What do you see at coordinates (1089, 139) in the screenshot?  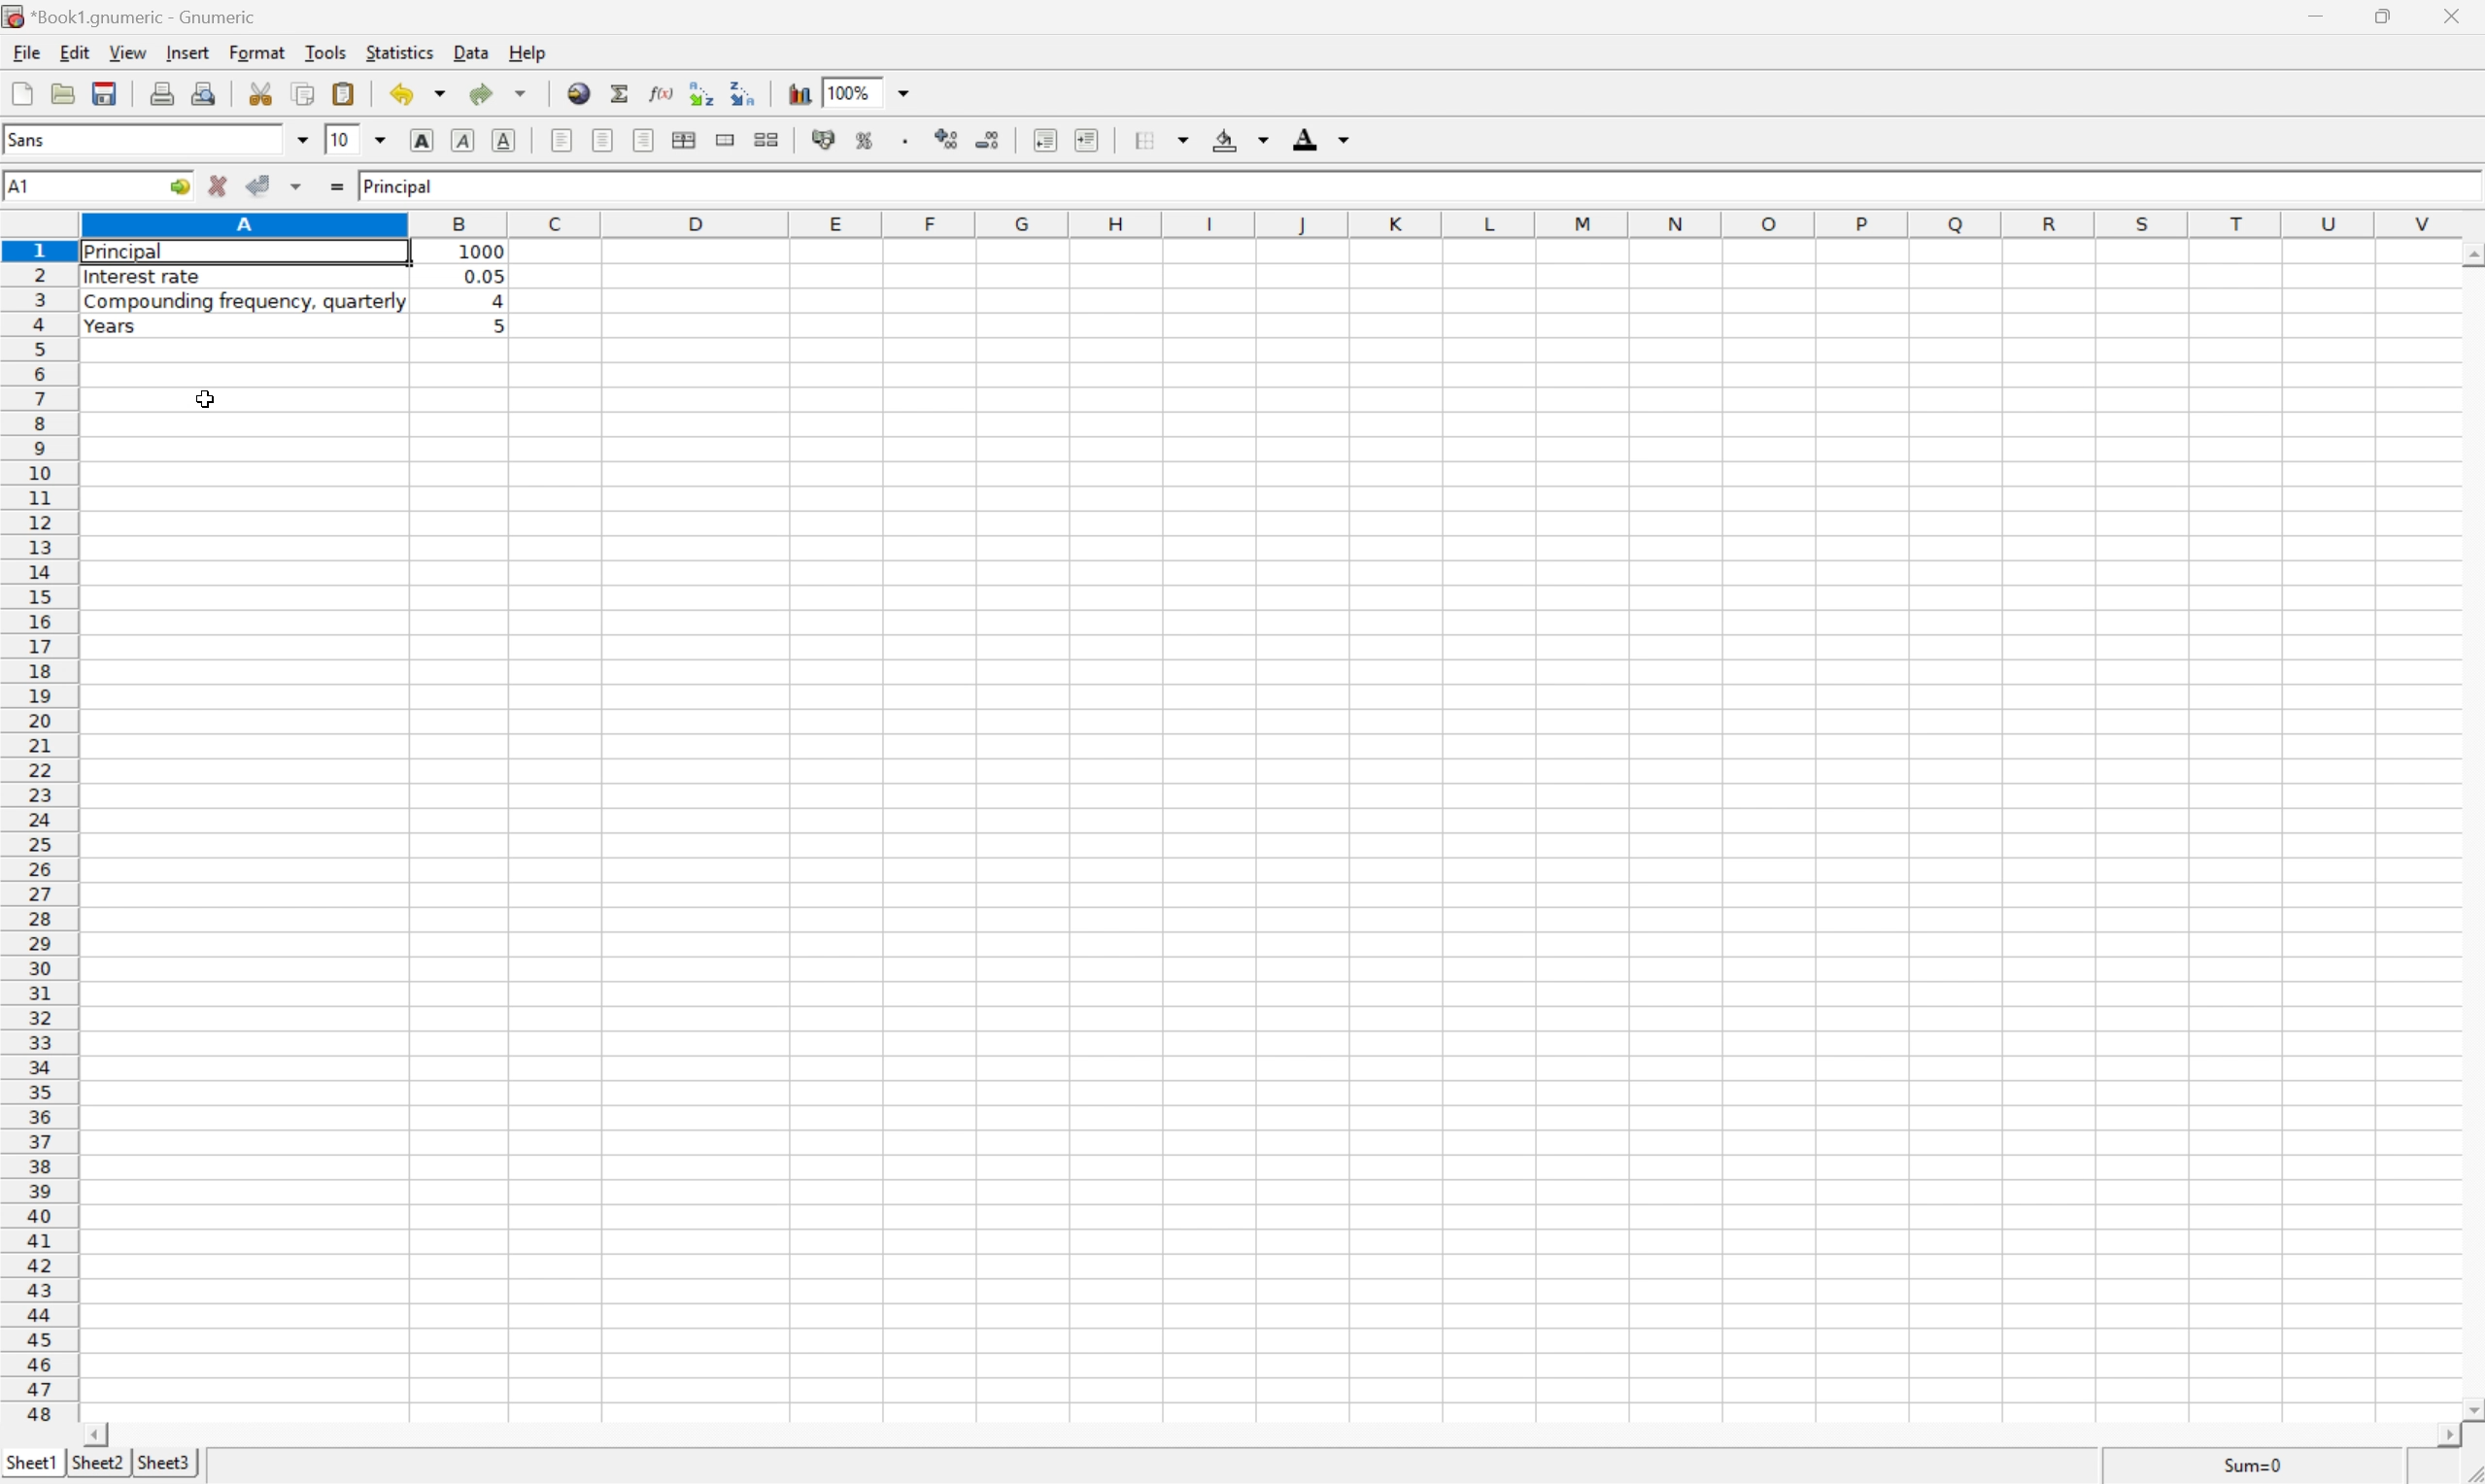 I see `increase indent` at bounding box center [1089, 139].